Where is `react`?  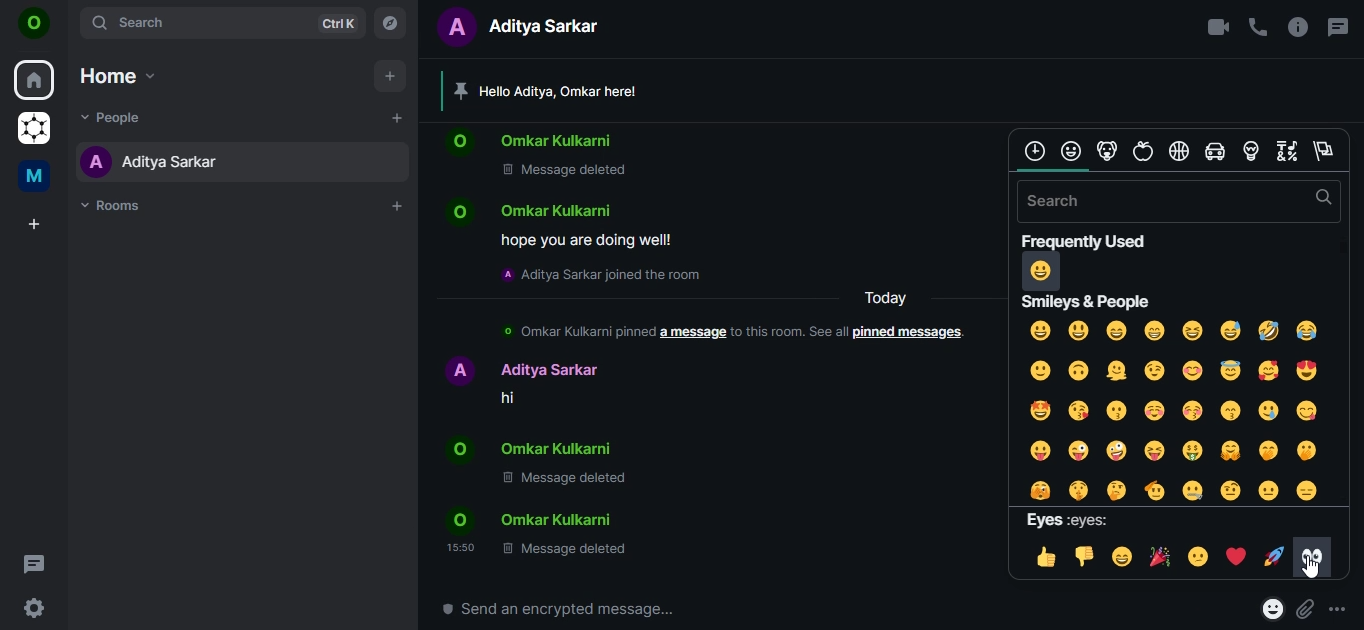
react is located at coordinates (1272, 609).